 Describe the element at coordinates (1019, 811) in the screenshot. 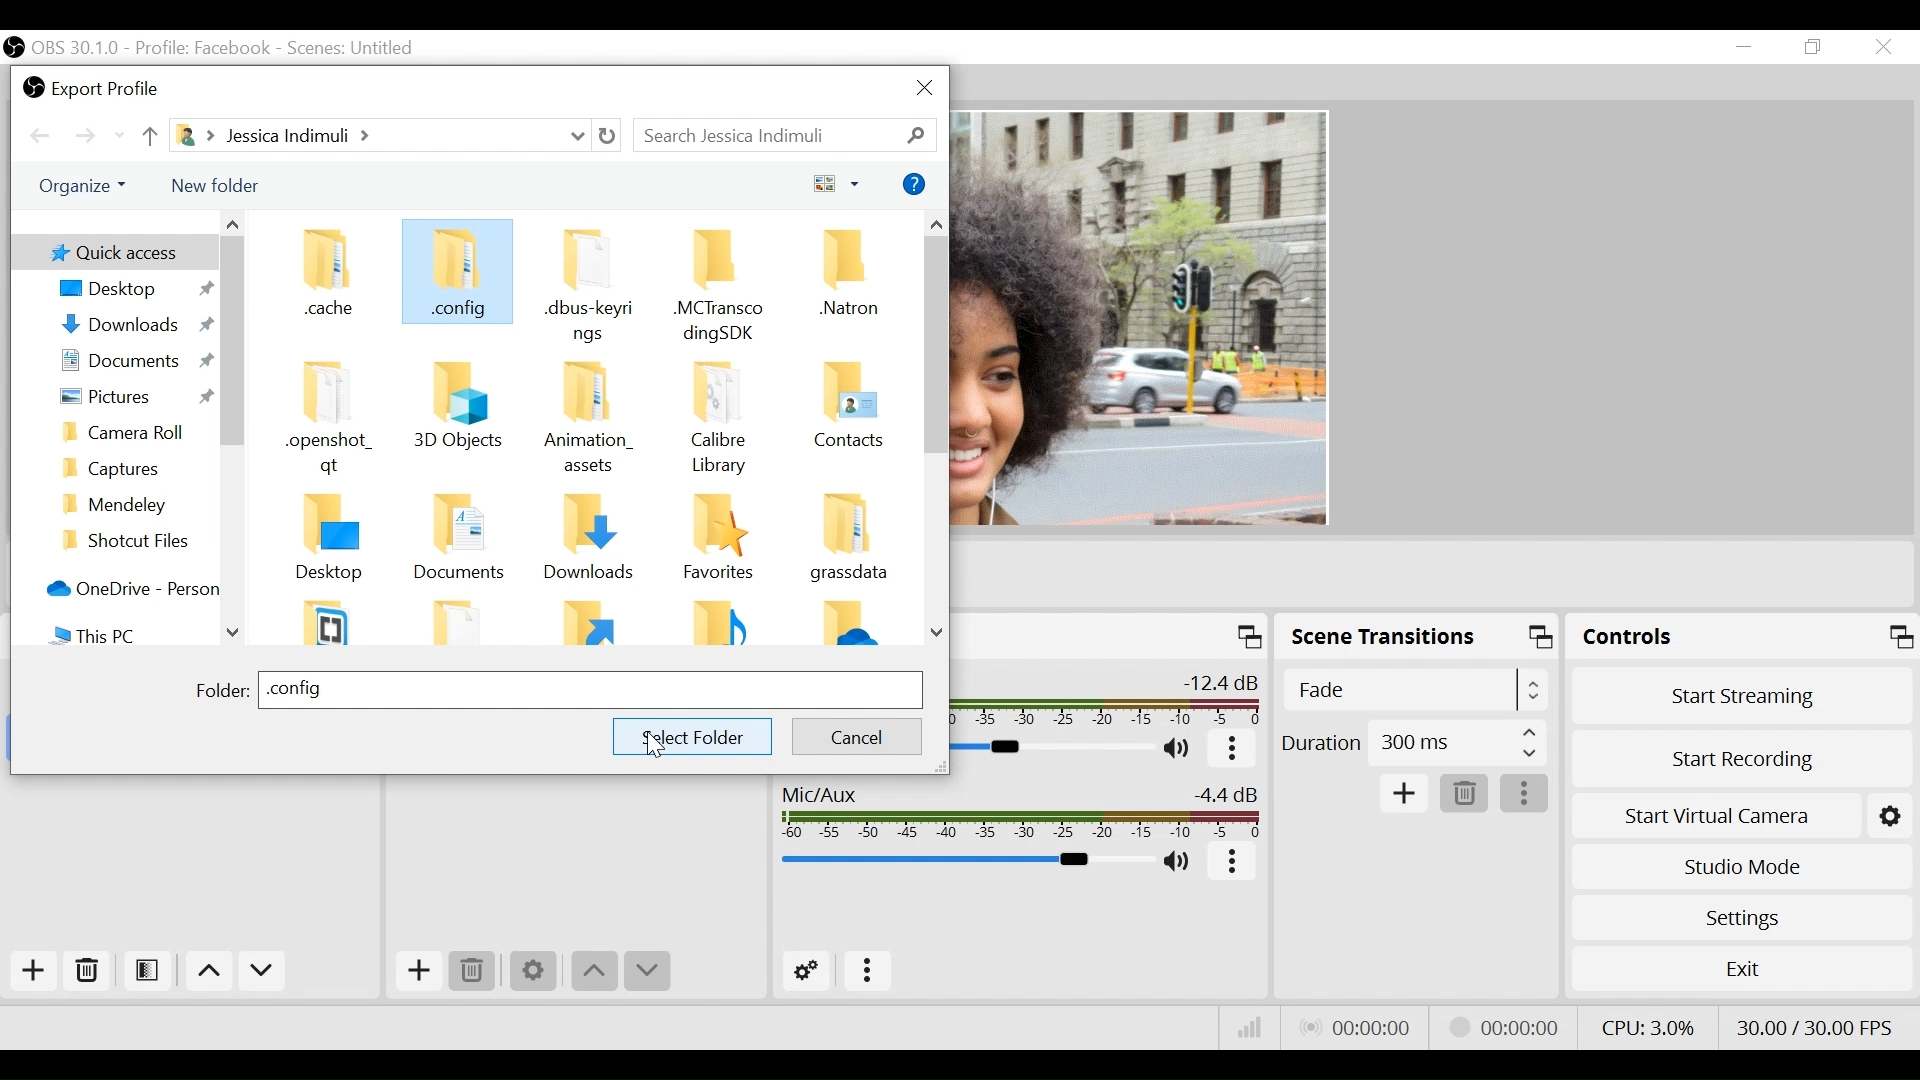

I see `Mic/Aux ` at that location.